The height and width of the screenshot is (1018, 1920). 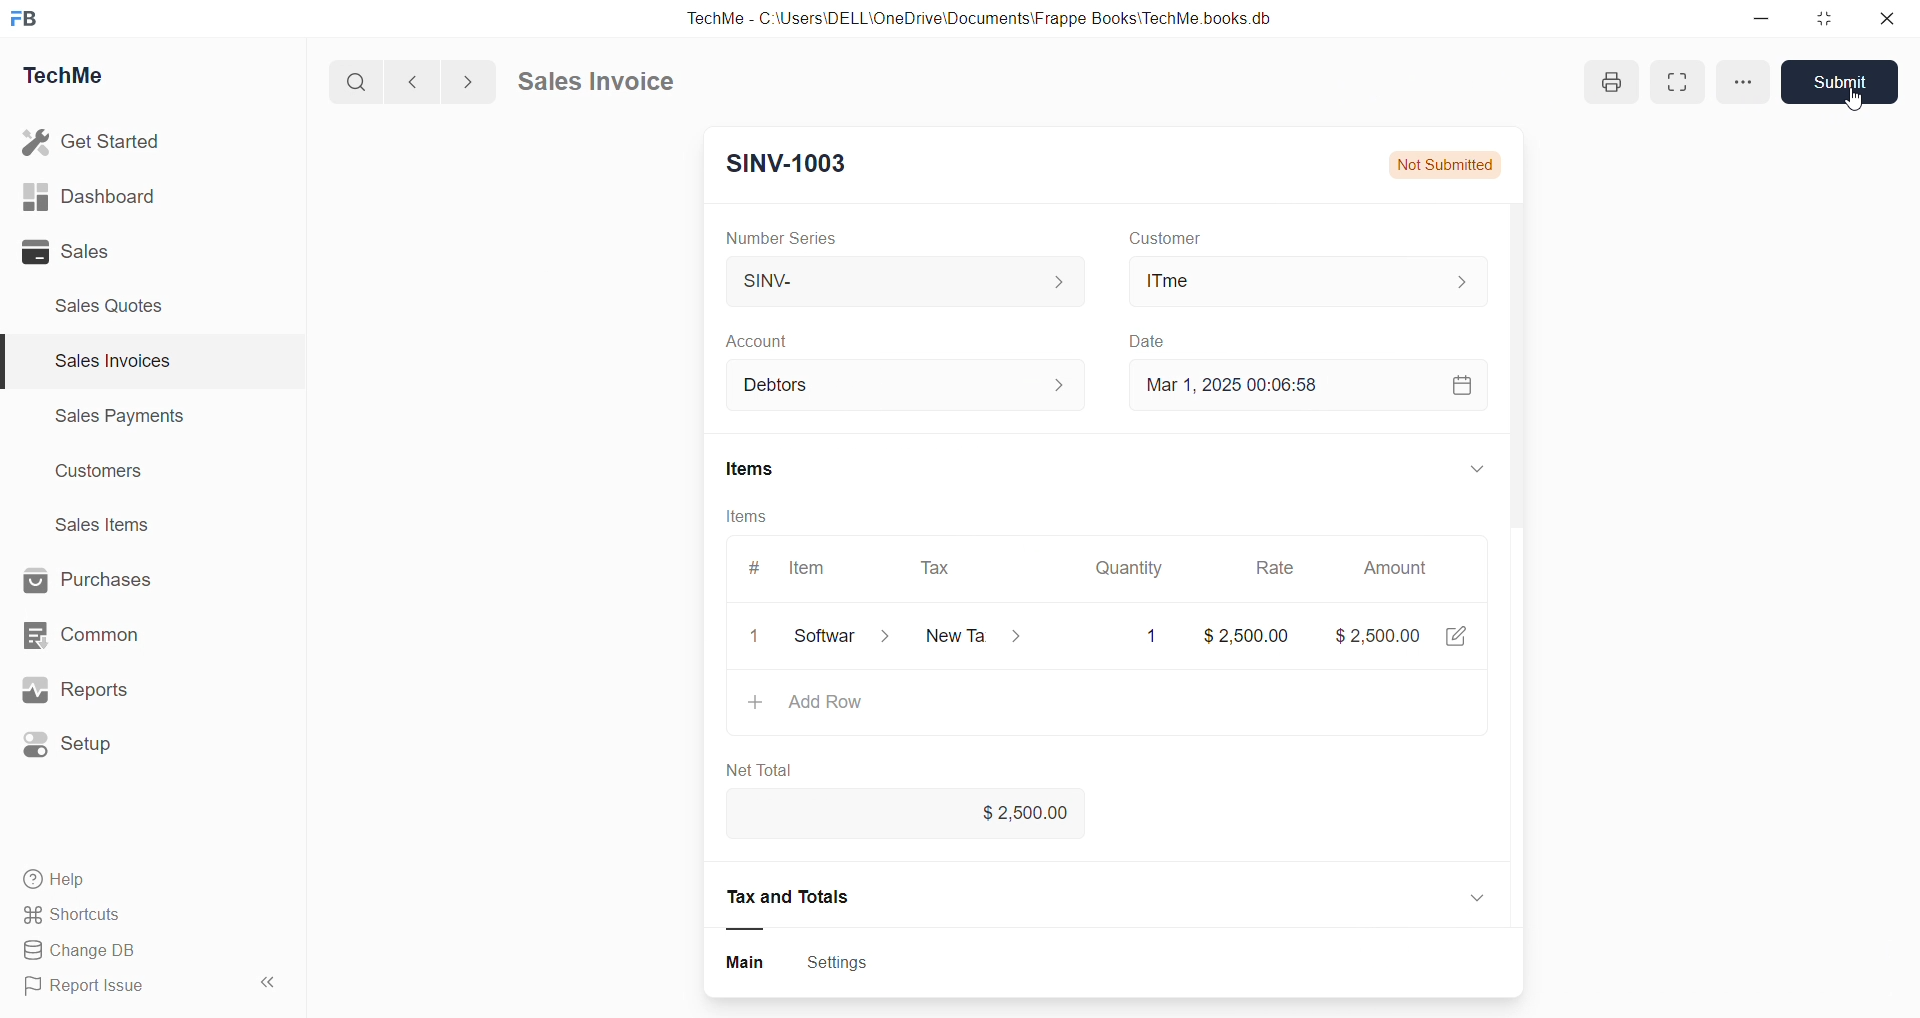 I want to click on Tax, so click(x=949, y=567).